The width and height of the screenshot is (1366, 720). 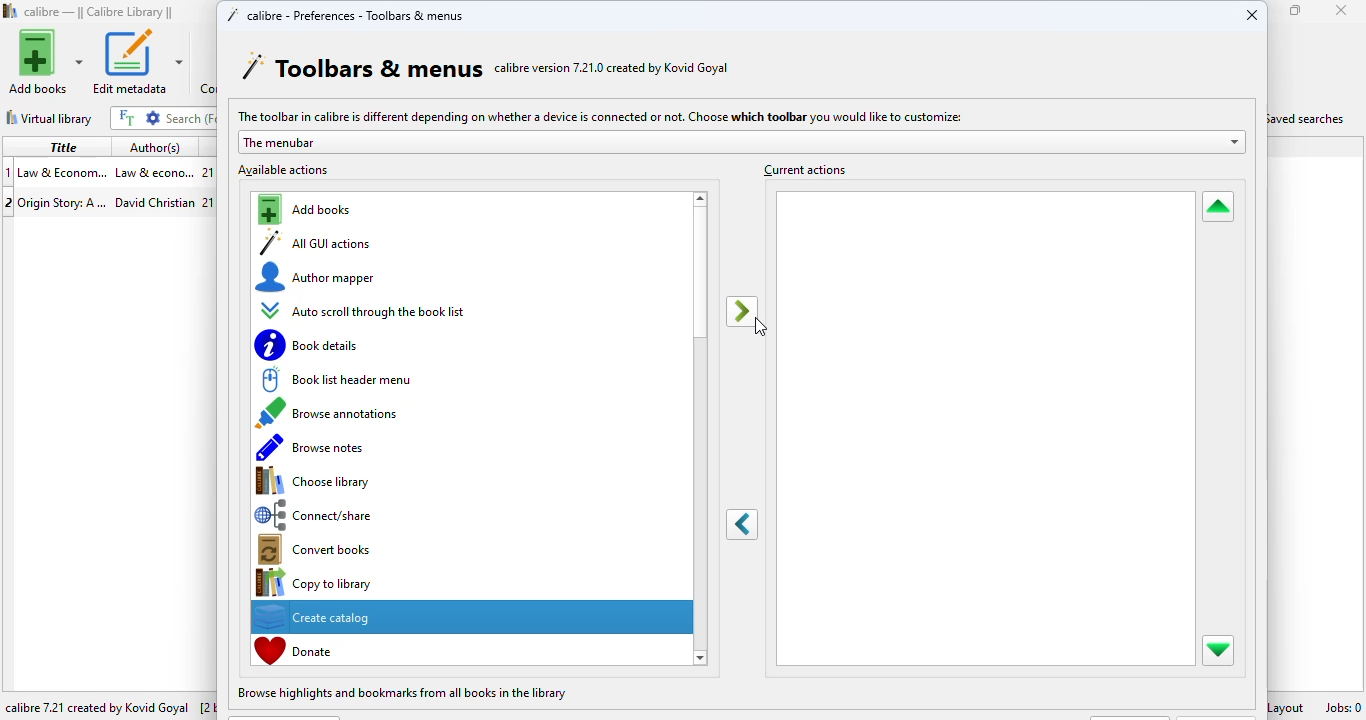 What do you see at coordinates (46, 61) in the screenshot?
I see `add books` at bounding box center [46, 61].